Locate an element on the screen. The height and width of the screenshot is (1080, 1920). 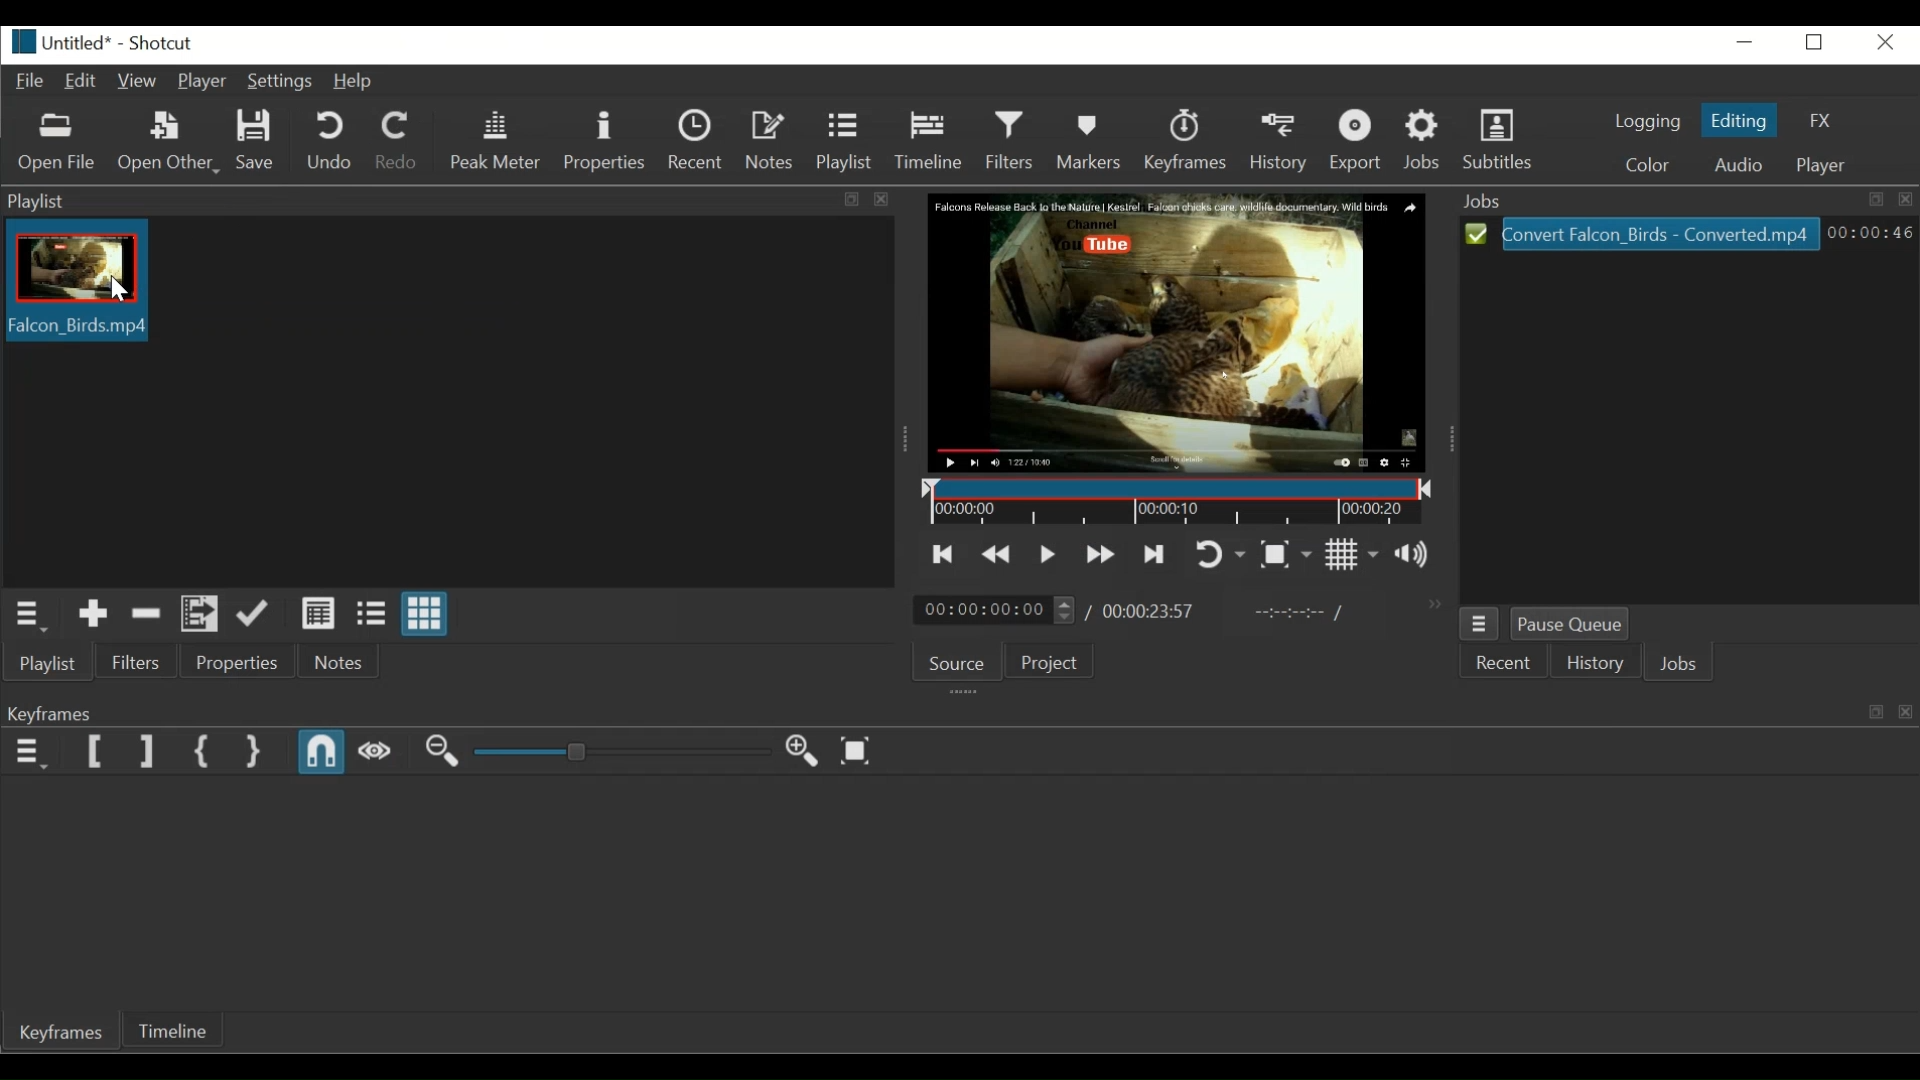
Export is located at coordinates (1358, 141).